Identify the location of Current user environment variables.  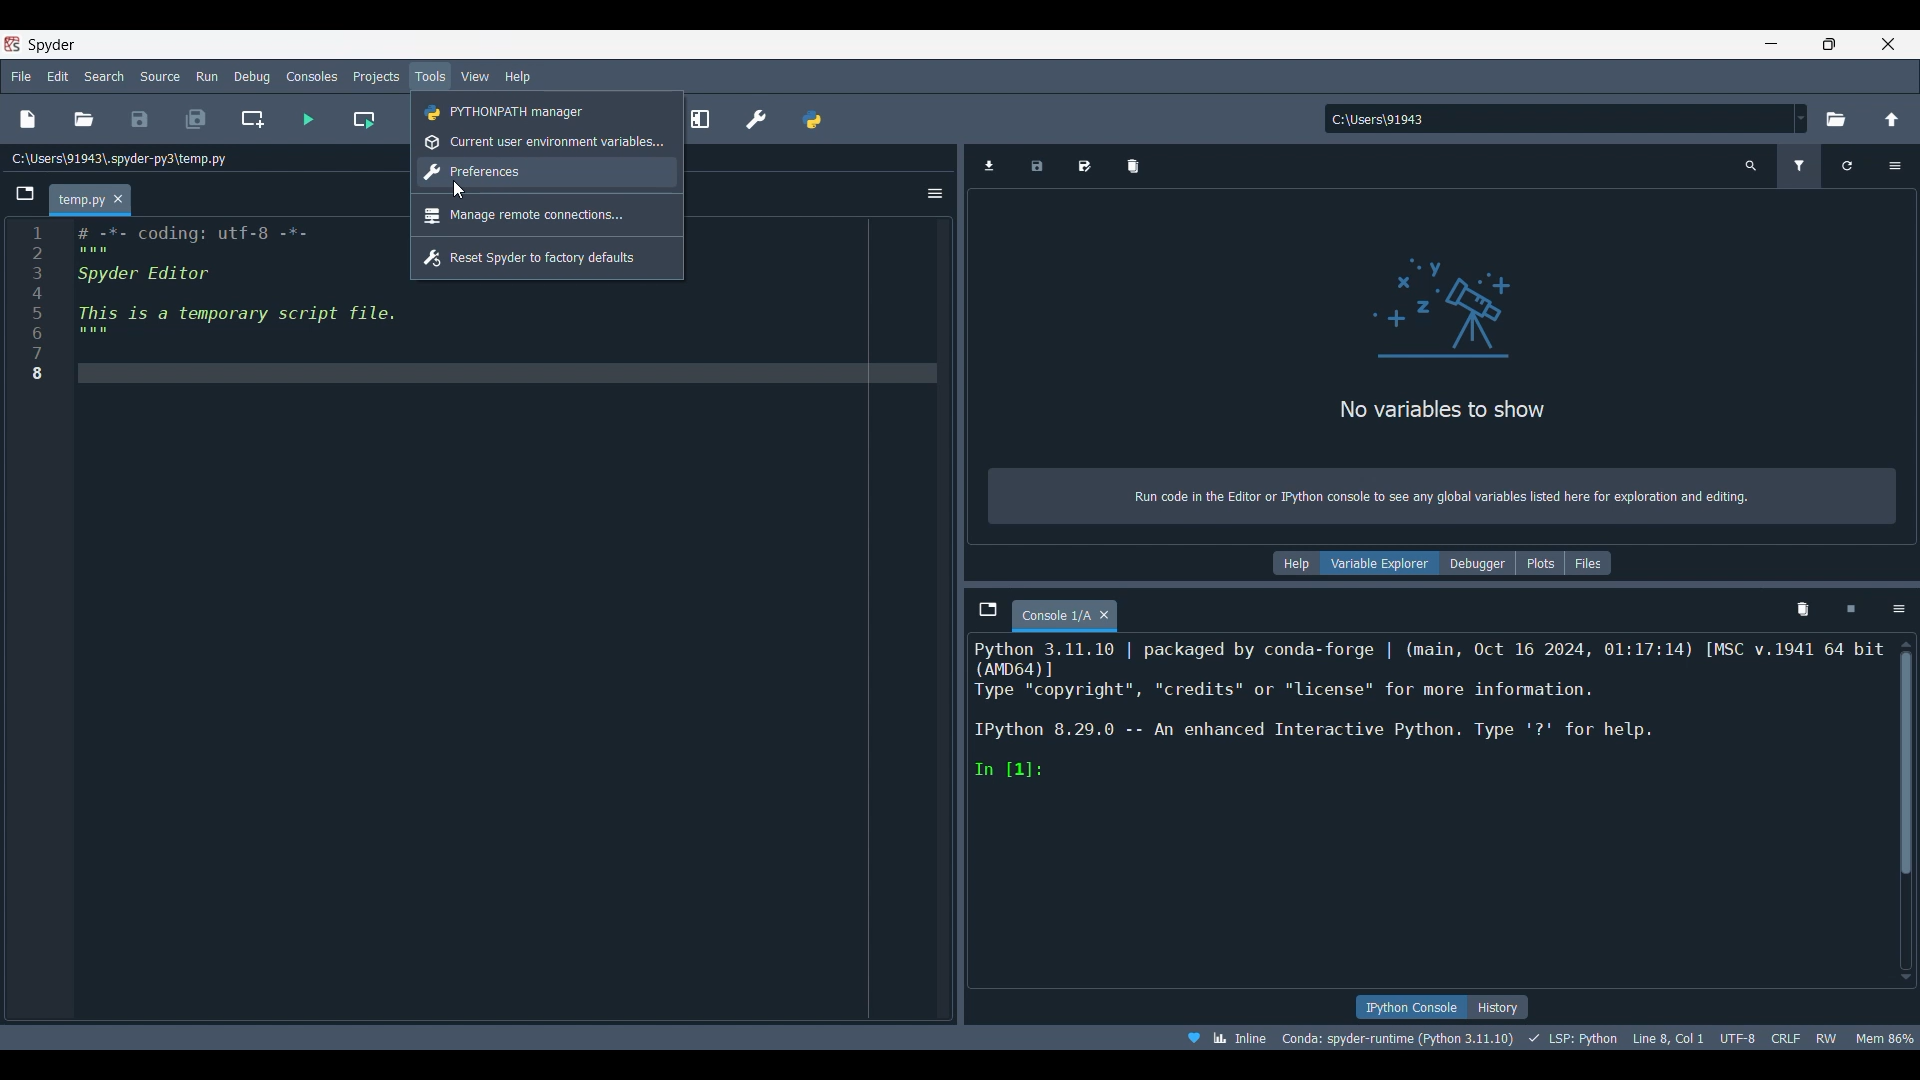
(549, 142).